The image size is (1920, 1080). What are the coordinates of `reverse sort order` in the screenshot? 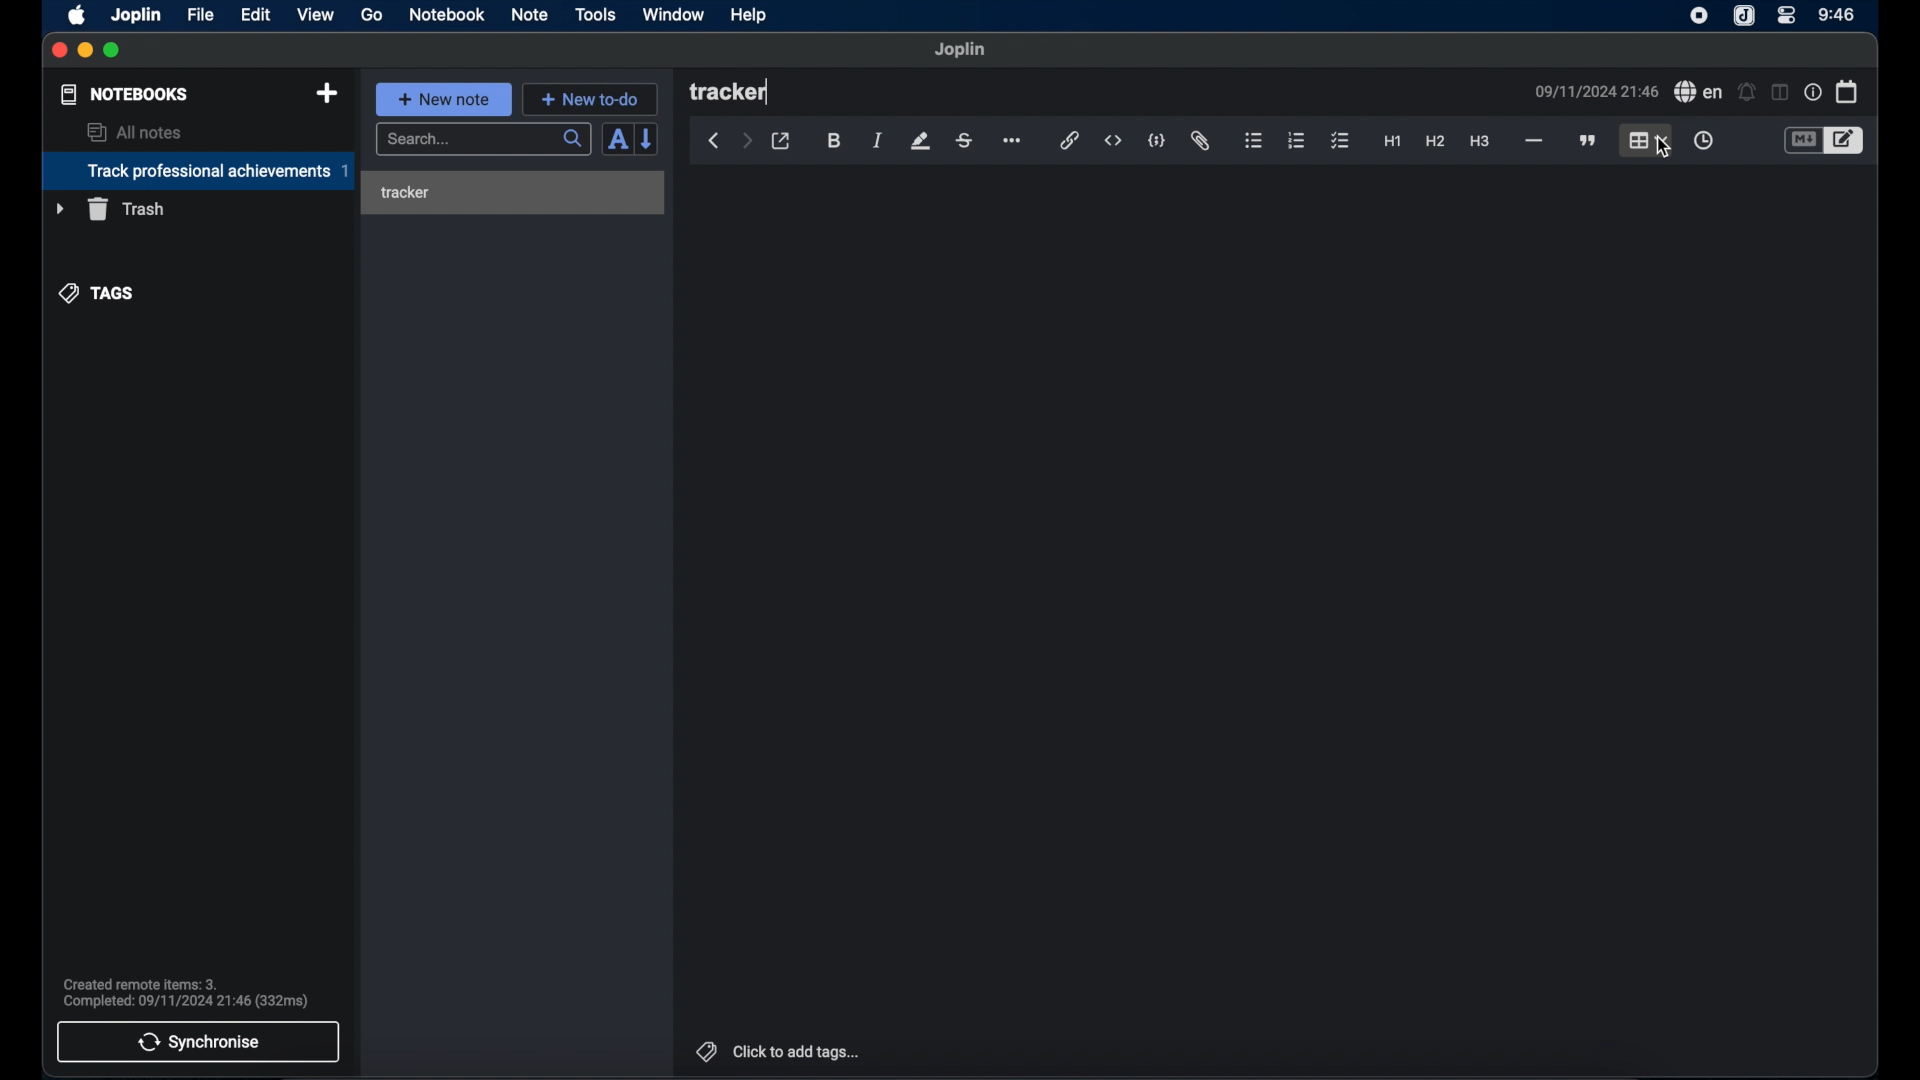 It's located at (649, 139).